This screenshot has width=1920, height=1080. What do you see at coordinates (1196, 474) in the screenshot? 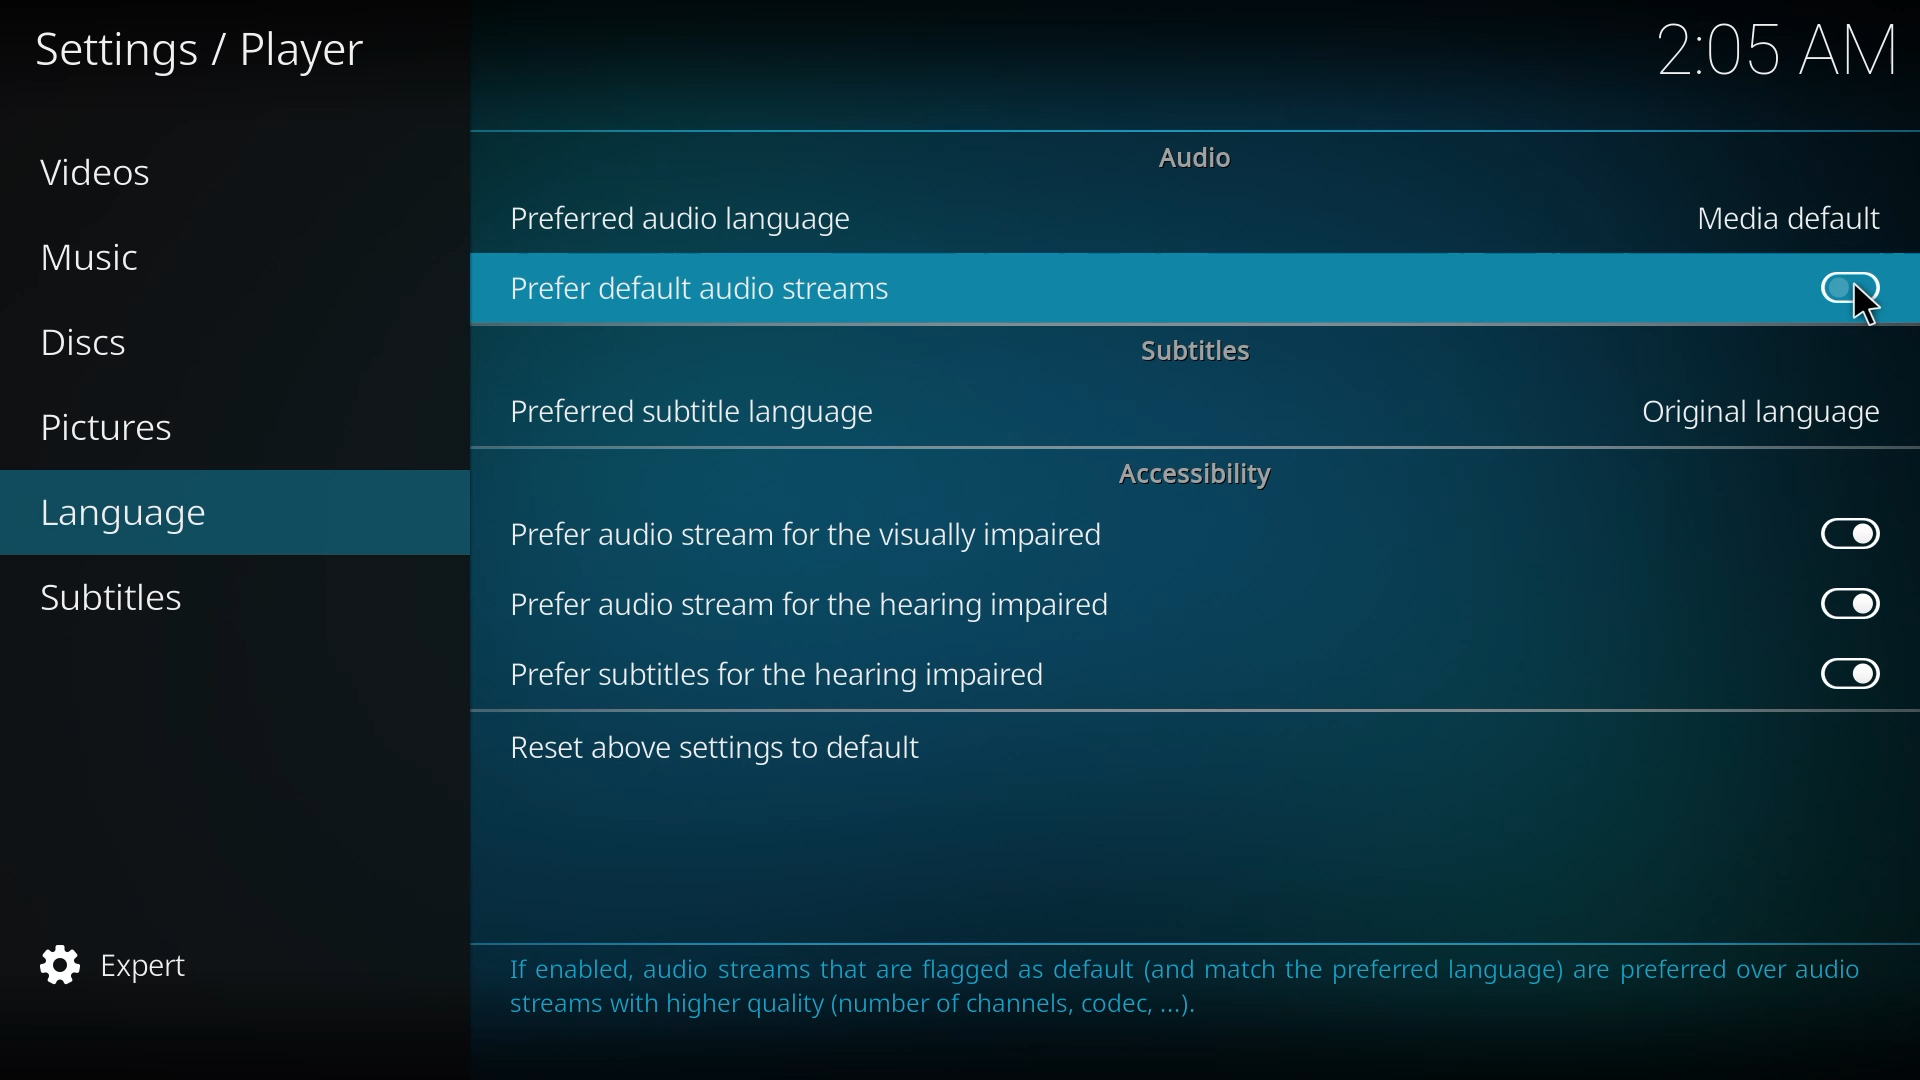
I see `accessibility` at bounding box center [1196, 474].